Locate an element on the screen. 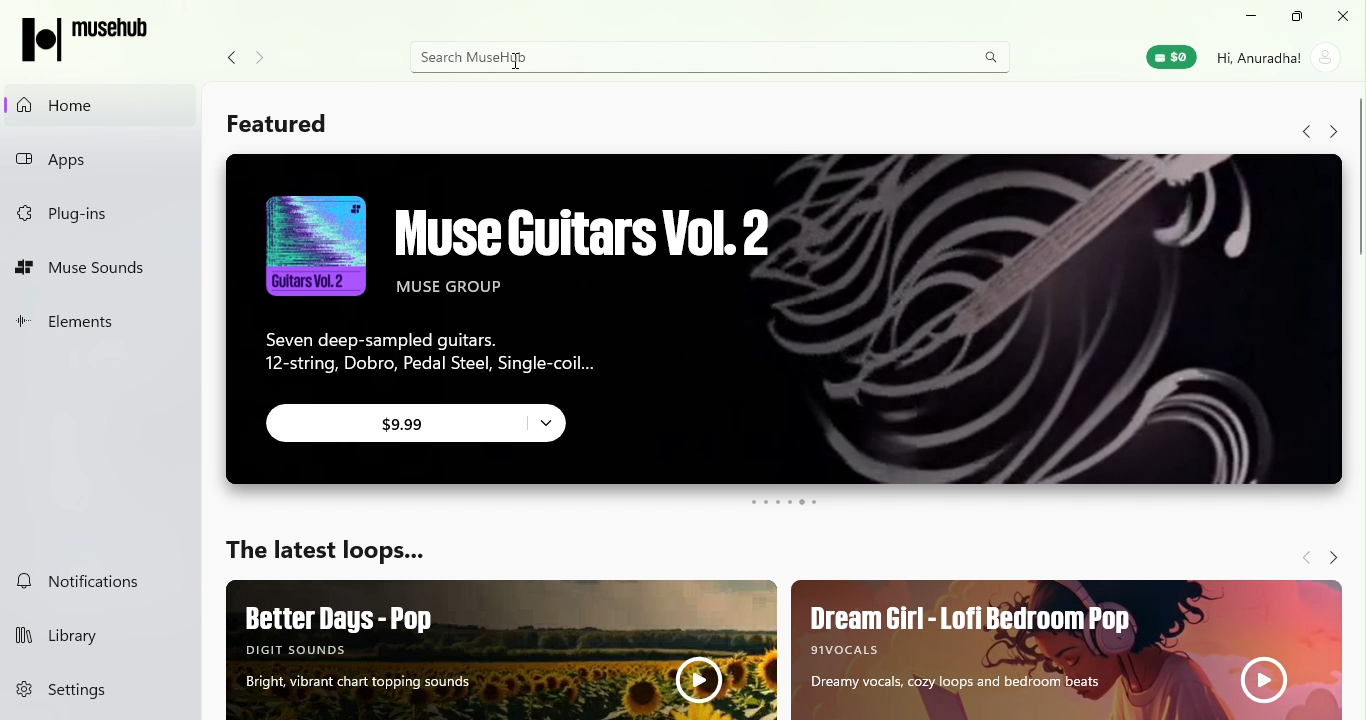  The latest loops is located at coordinates (326, 554).